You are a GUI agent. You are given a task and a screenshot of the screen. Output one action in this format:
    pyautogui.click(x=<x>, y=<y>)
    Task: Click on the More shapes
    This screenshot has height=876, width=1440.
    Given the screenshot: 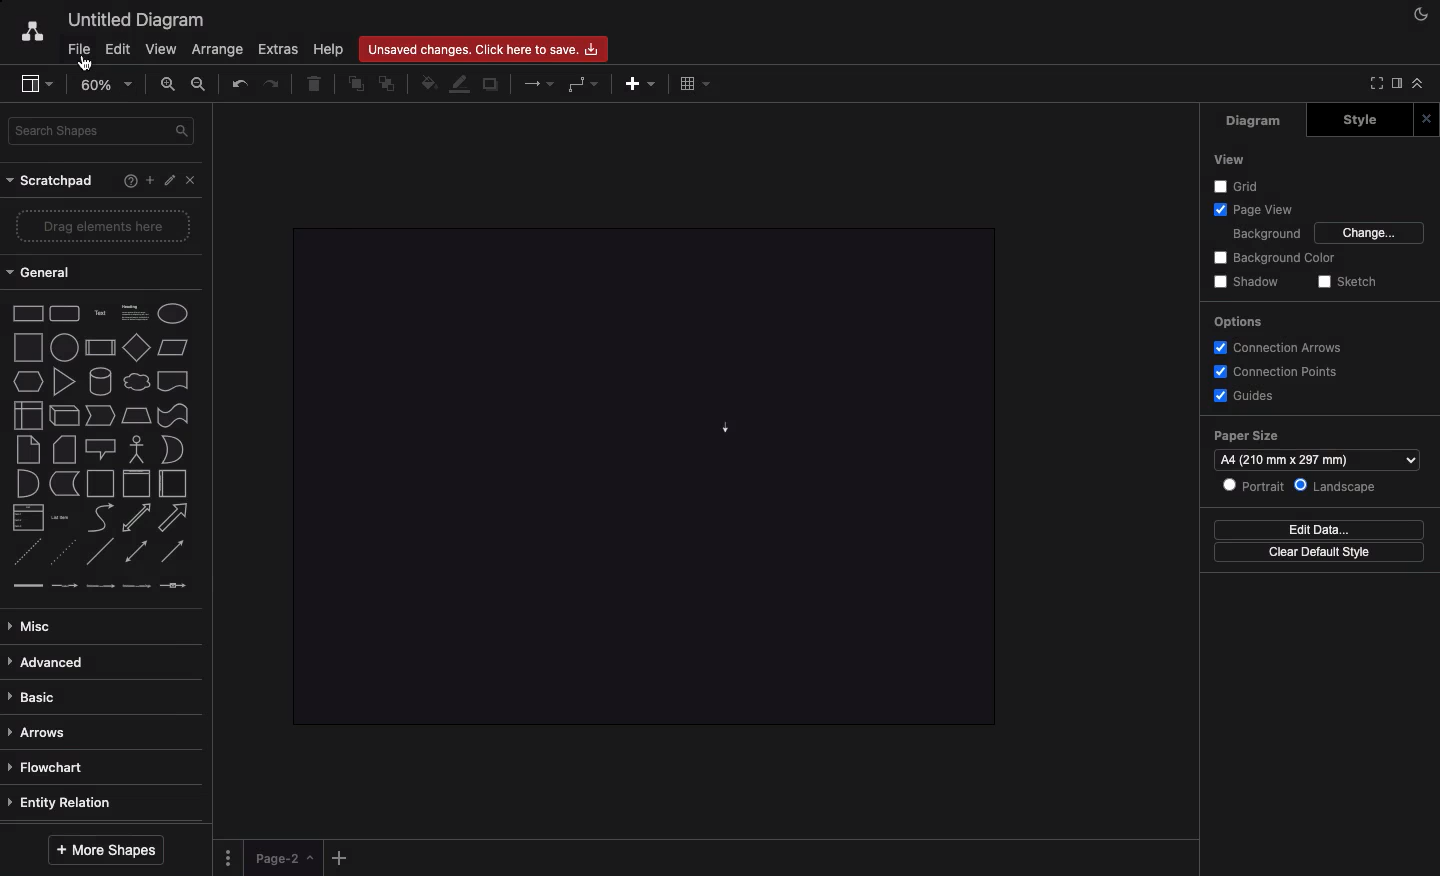 What is the action you would take?
    pyautogui.click(x=107, y=851)
    